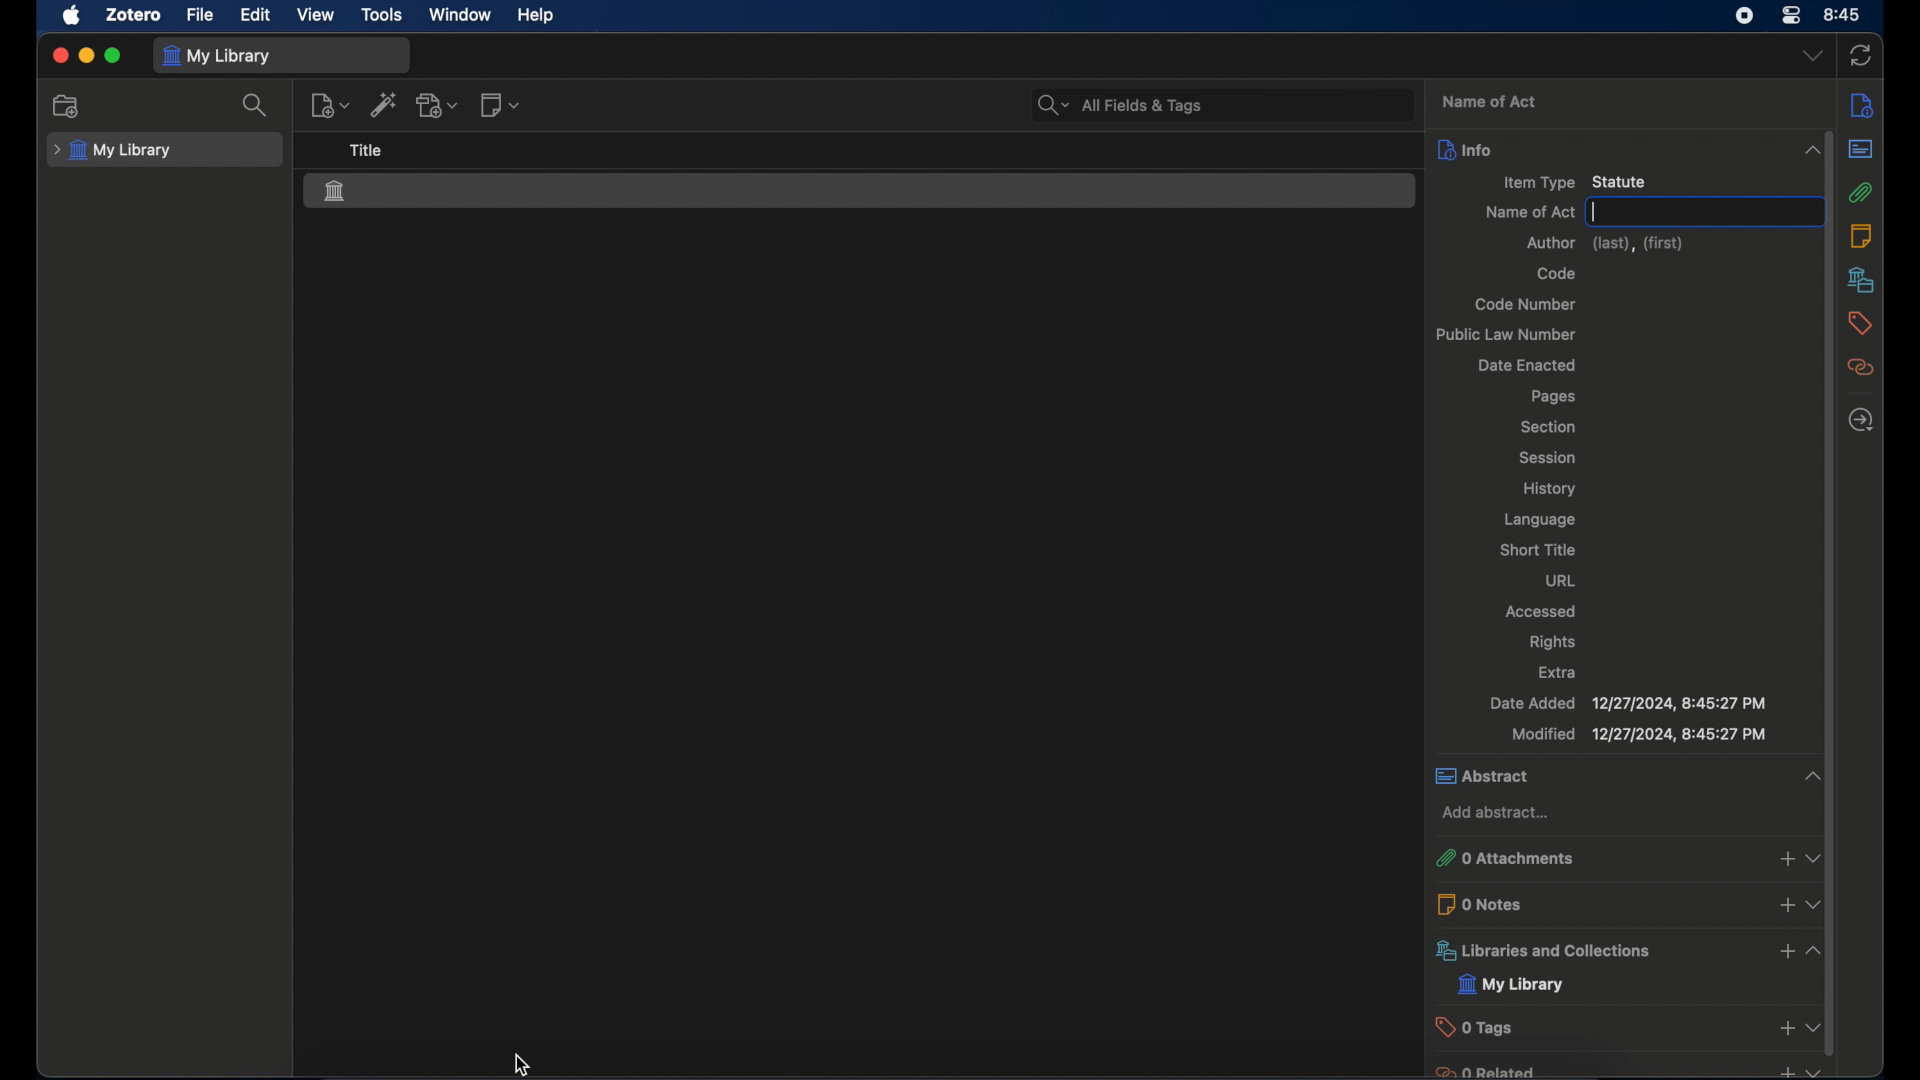  Describe the element at coordinates (1784, 1071) in the screenshot. I see `add related` at that location.